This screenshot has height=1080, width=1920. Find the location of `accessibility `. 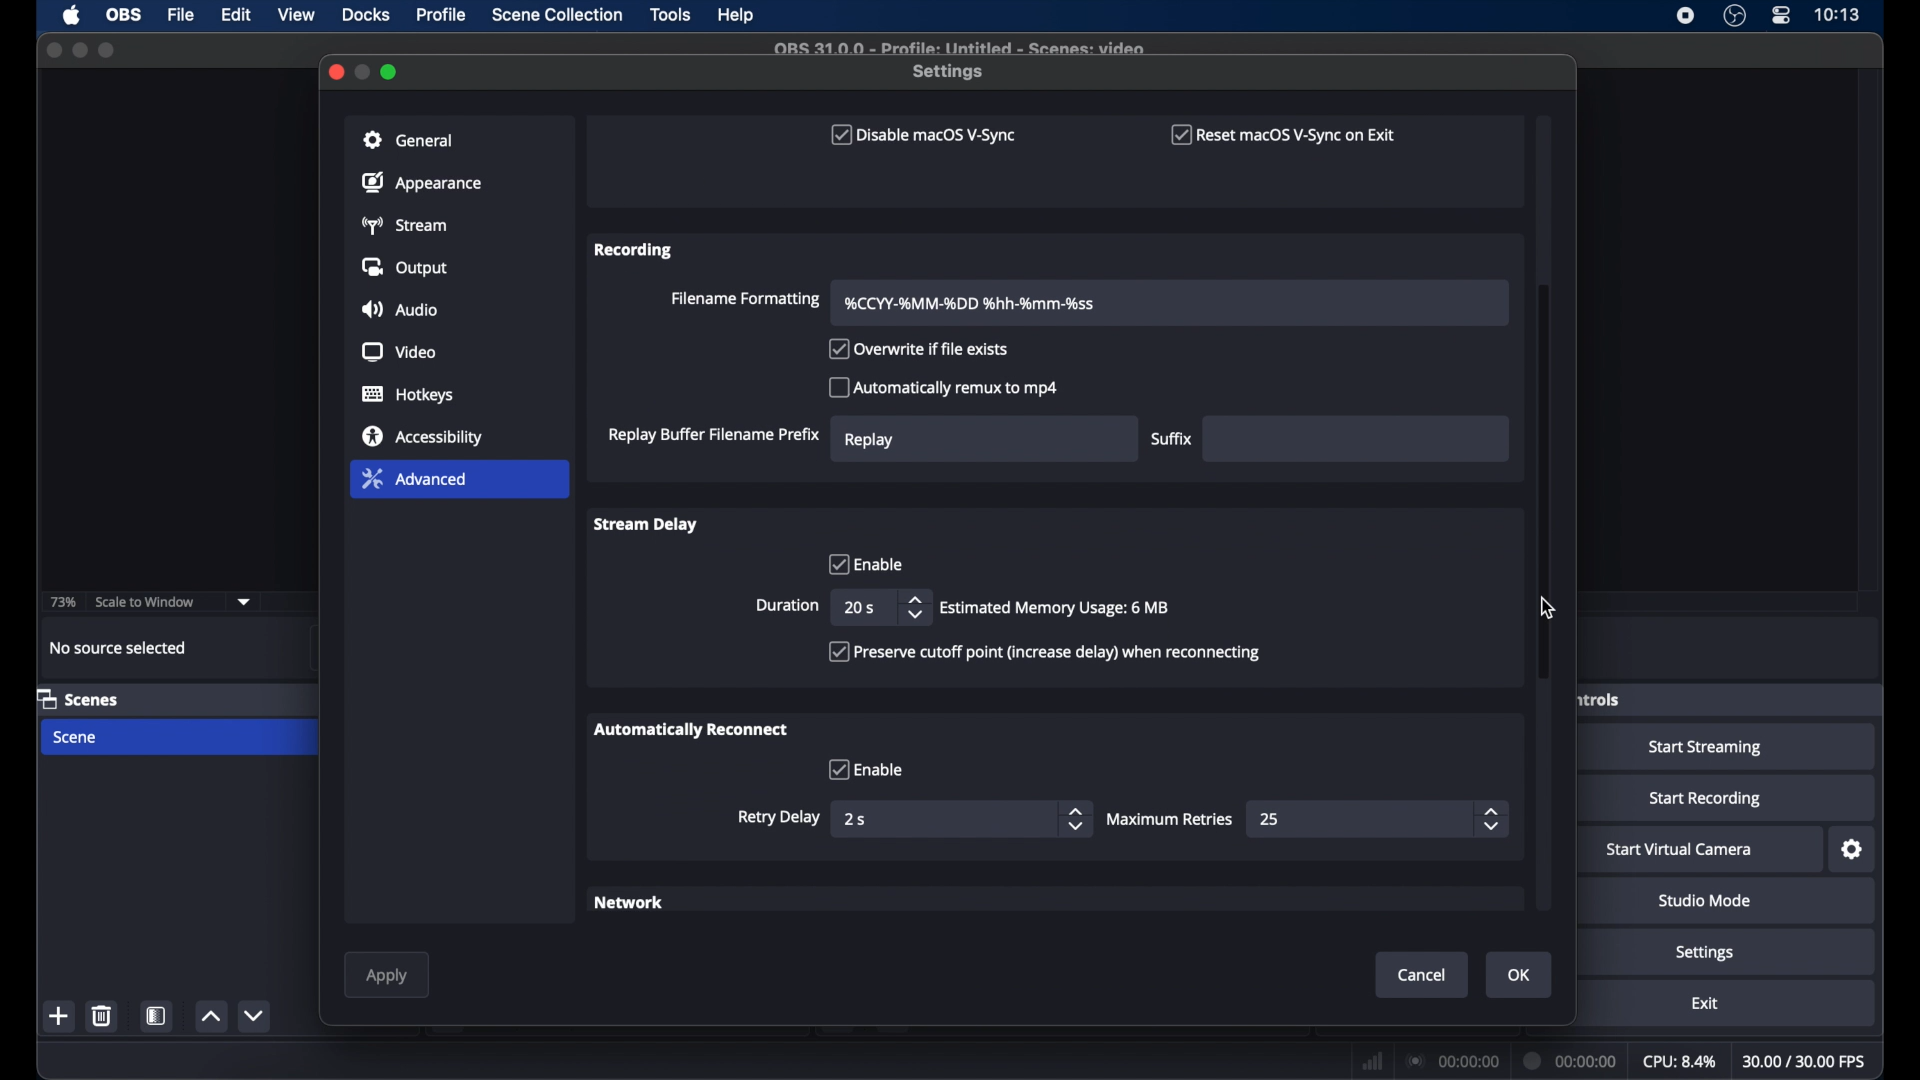

accessibility  is located at coordinates (424, 435).